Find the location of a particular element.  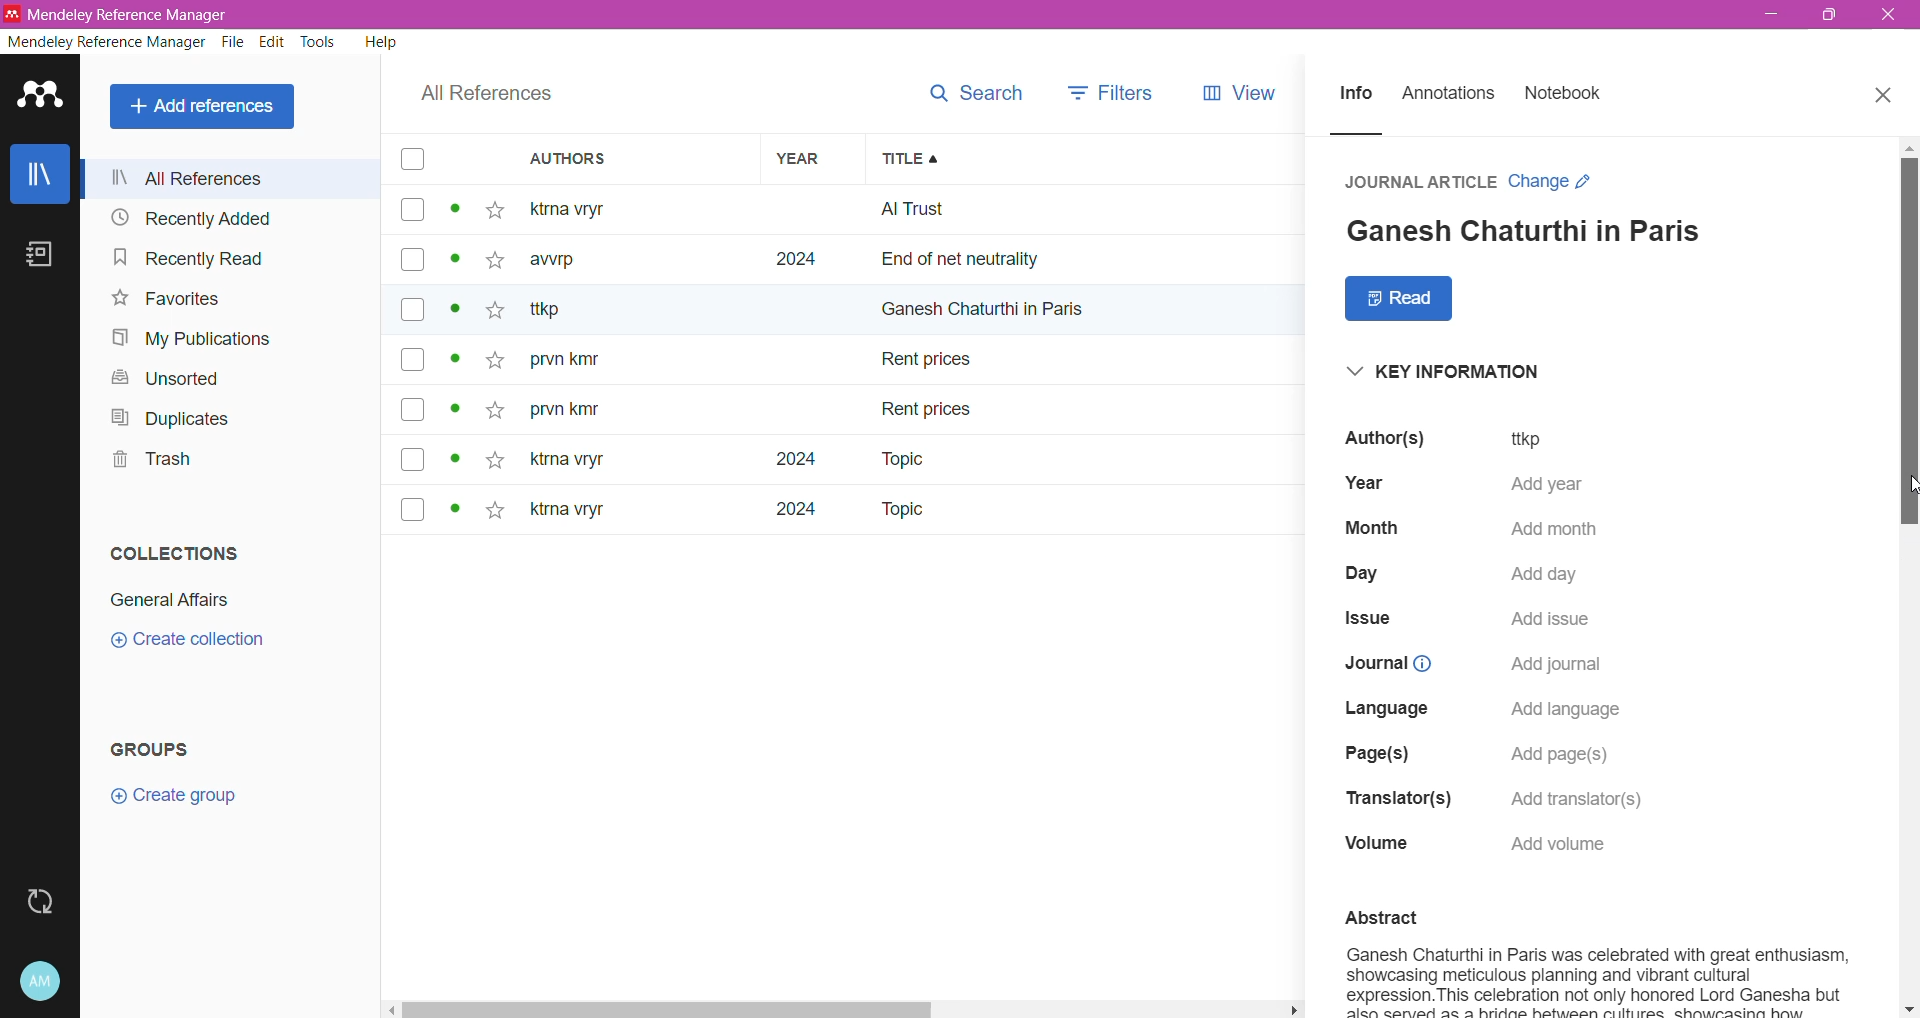

Titles of the references available in the Library is located at coordinates (1086, 360).